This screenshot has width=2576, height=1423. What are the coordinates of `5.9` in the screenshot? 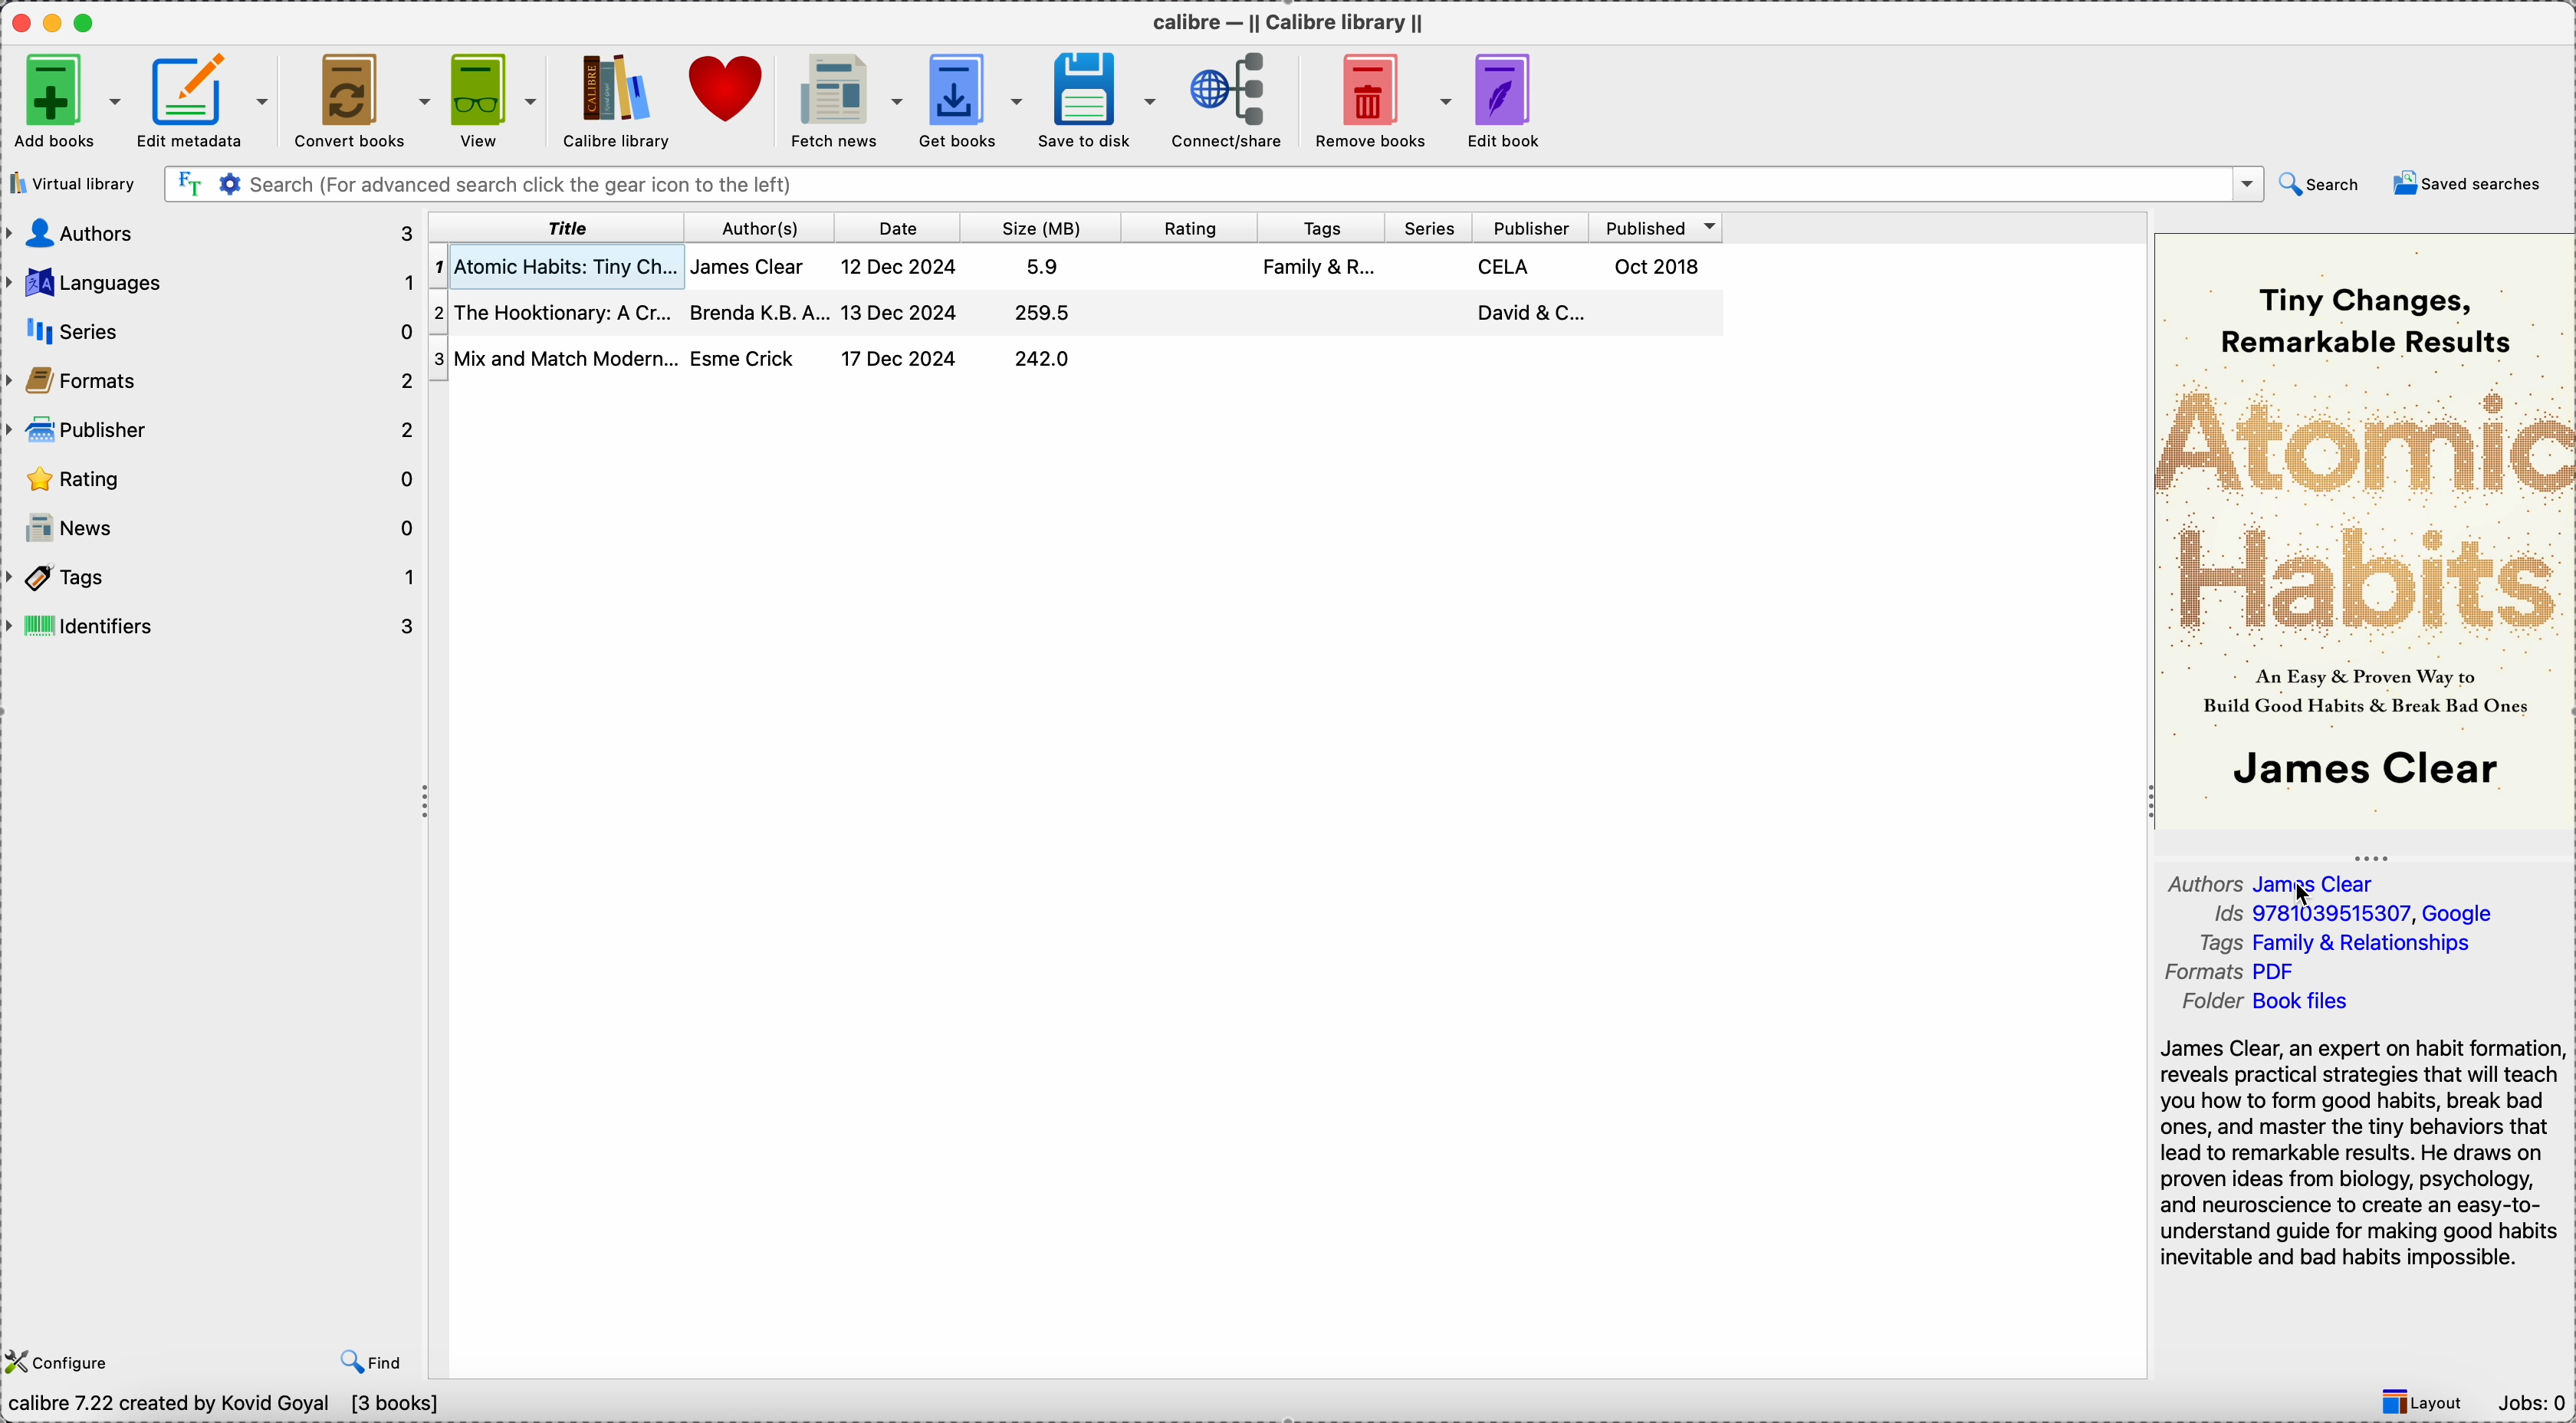 It's located at (1043, 266).